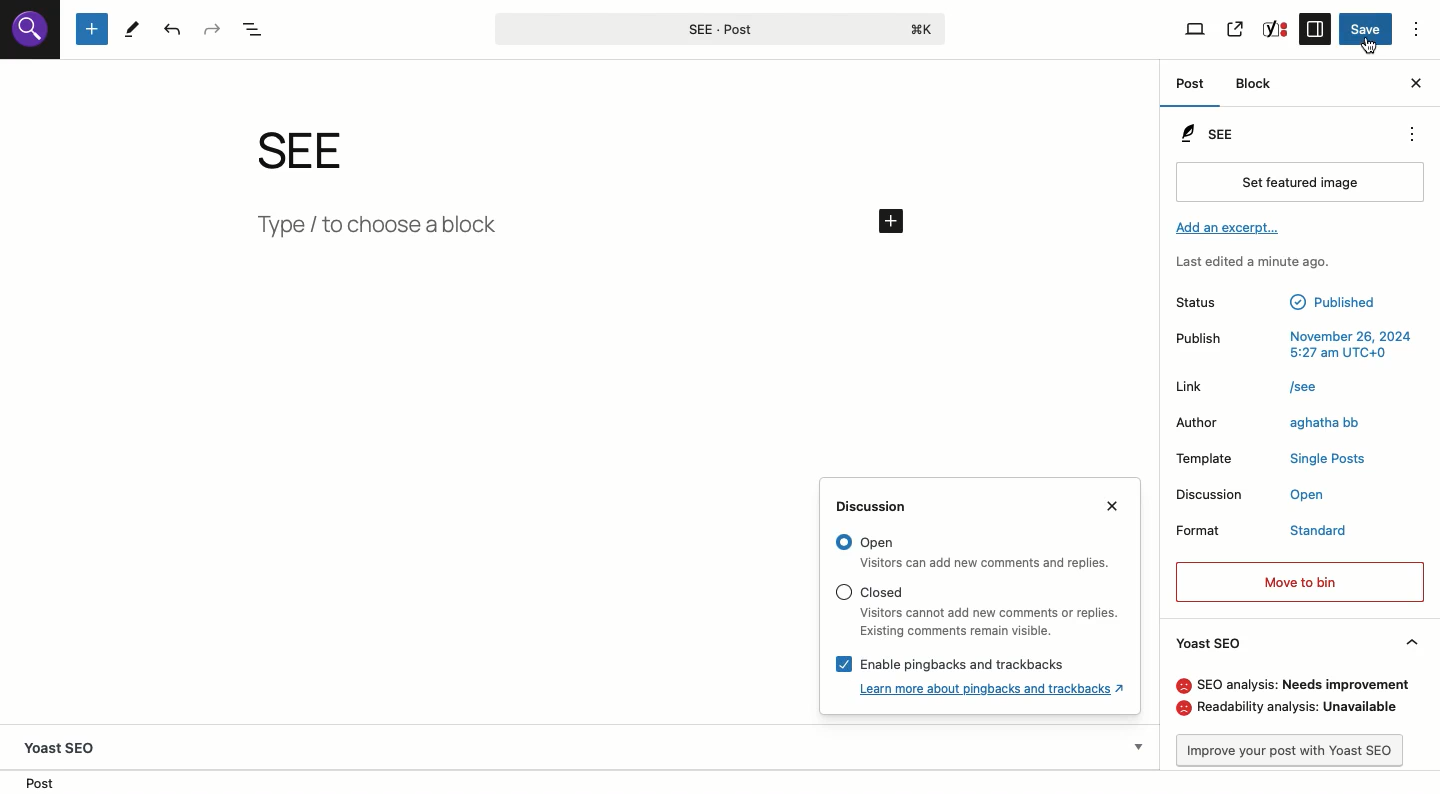 The height and width of the screenshot is (794, 1440). Describe the element at coordinates (1413, 642) in the screenshot. I see `Hide` at that location.